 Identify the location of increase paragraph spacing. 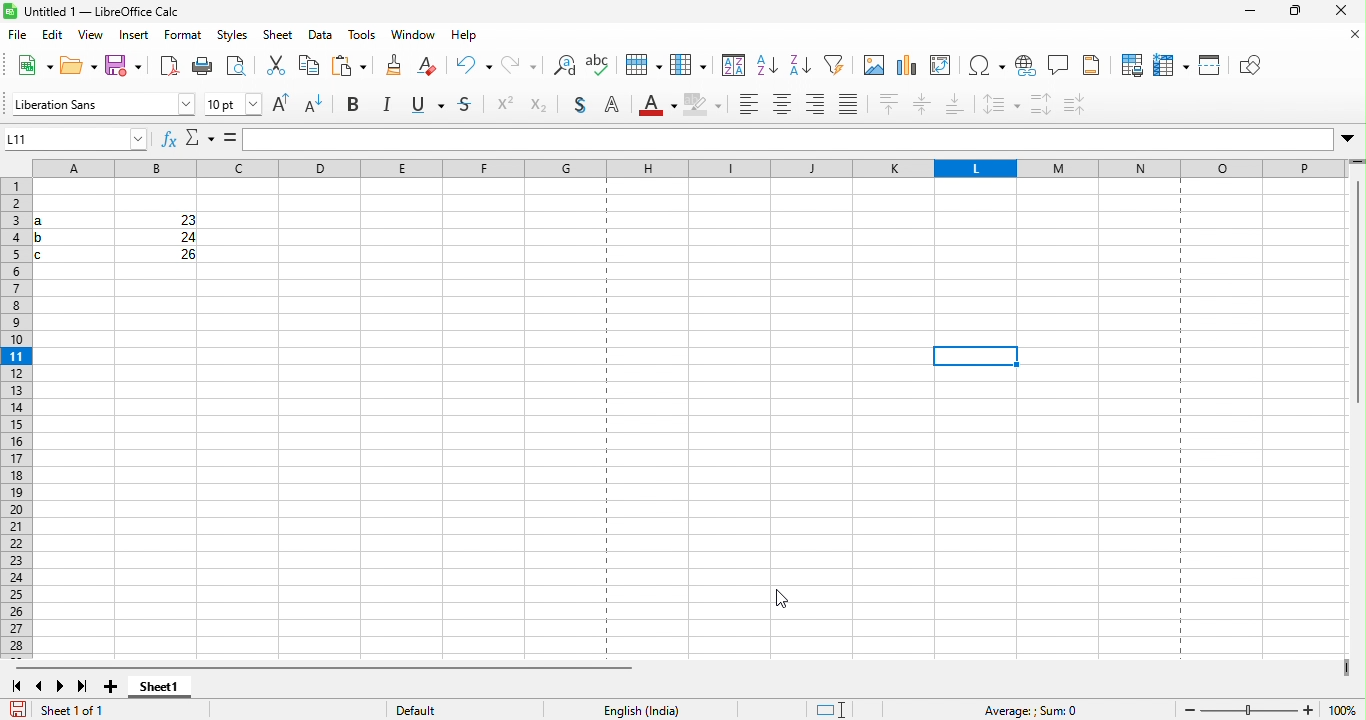
(1040, 104).